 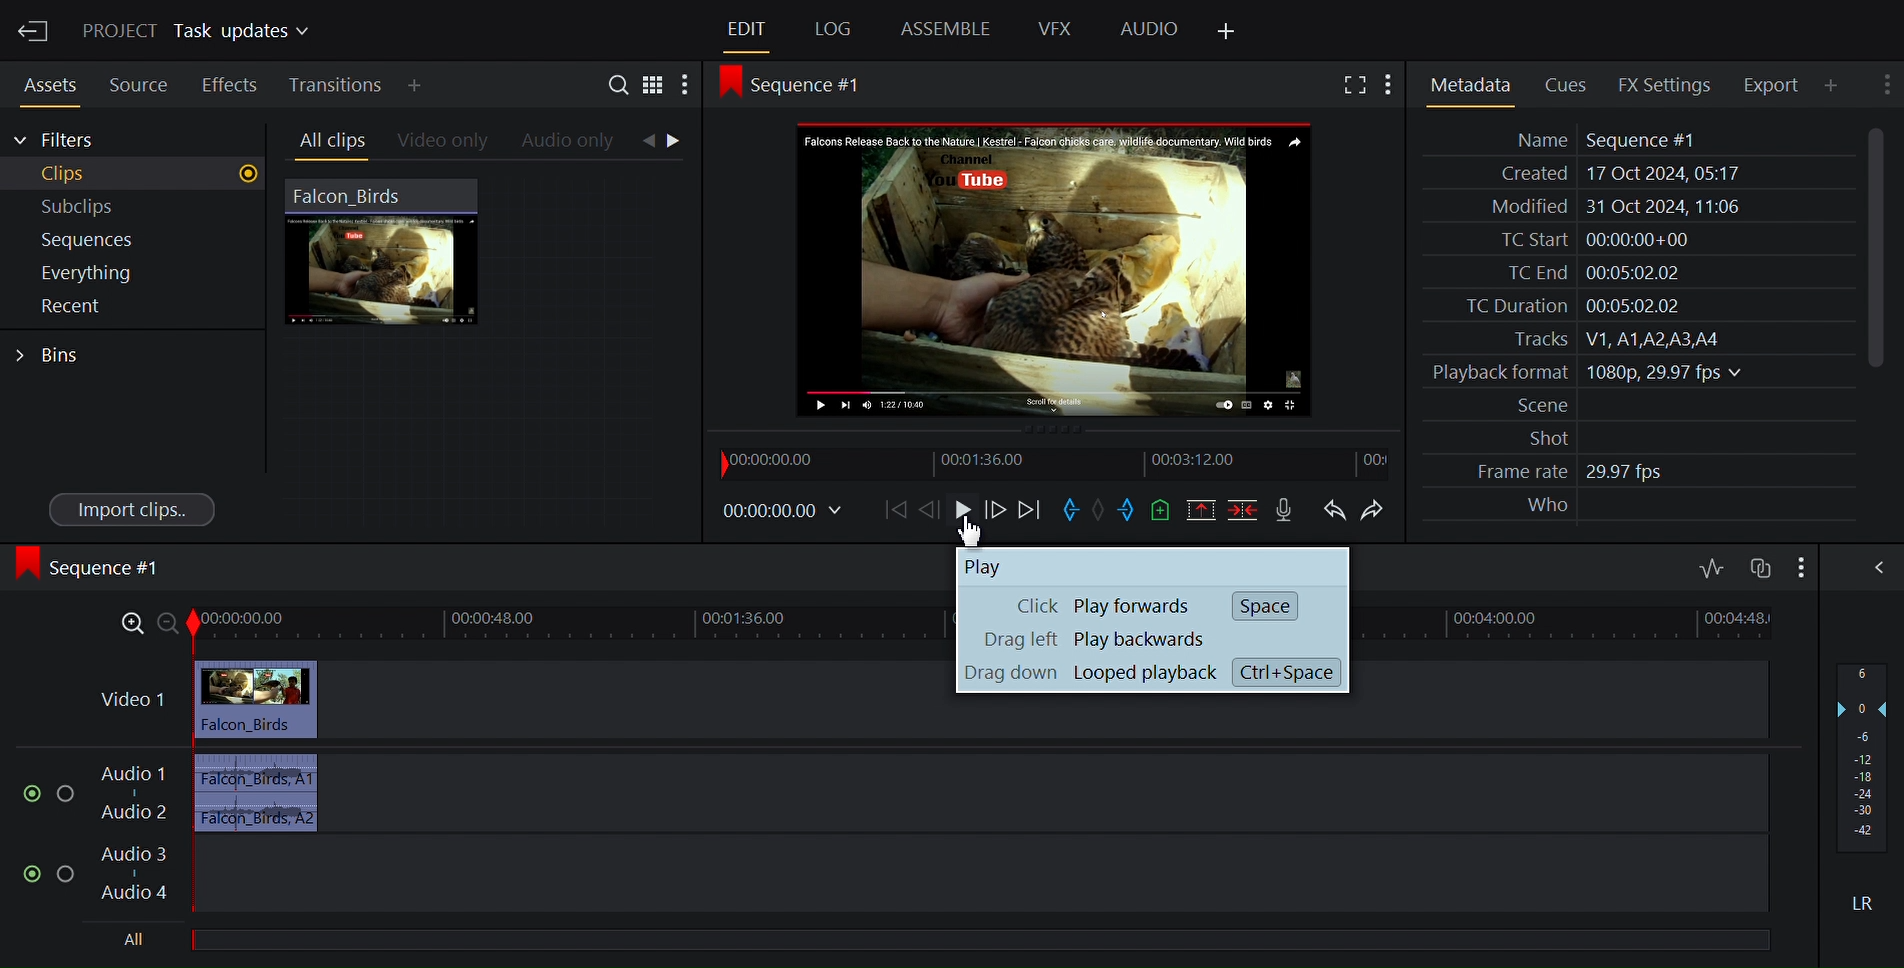 I want to click on Nudge one frame forward, so click(x=997, y=510).